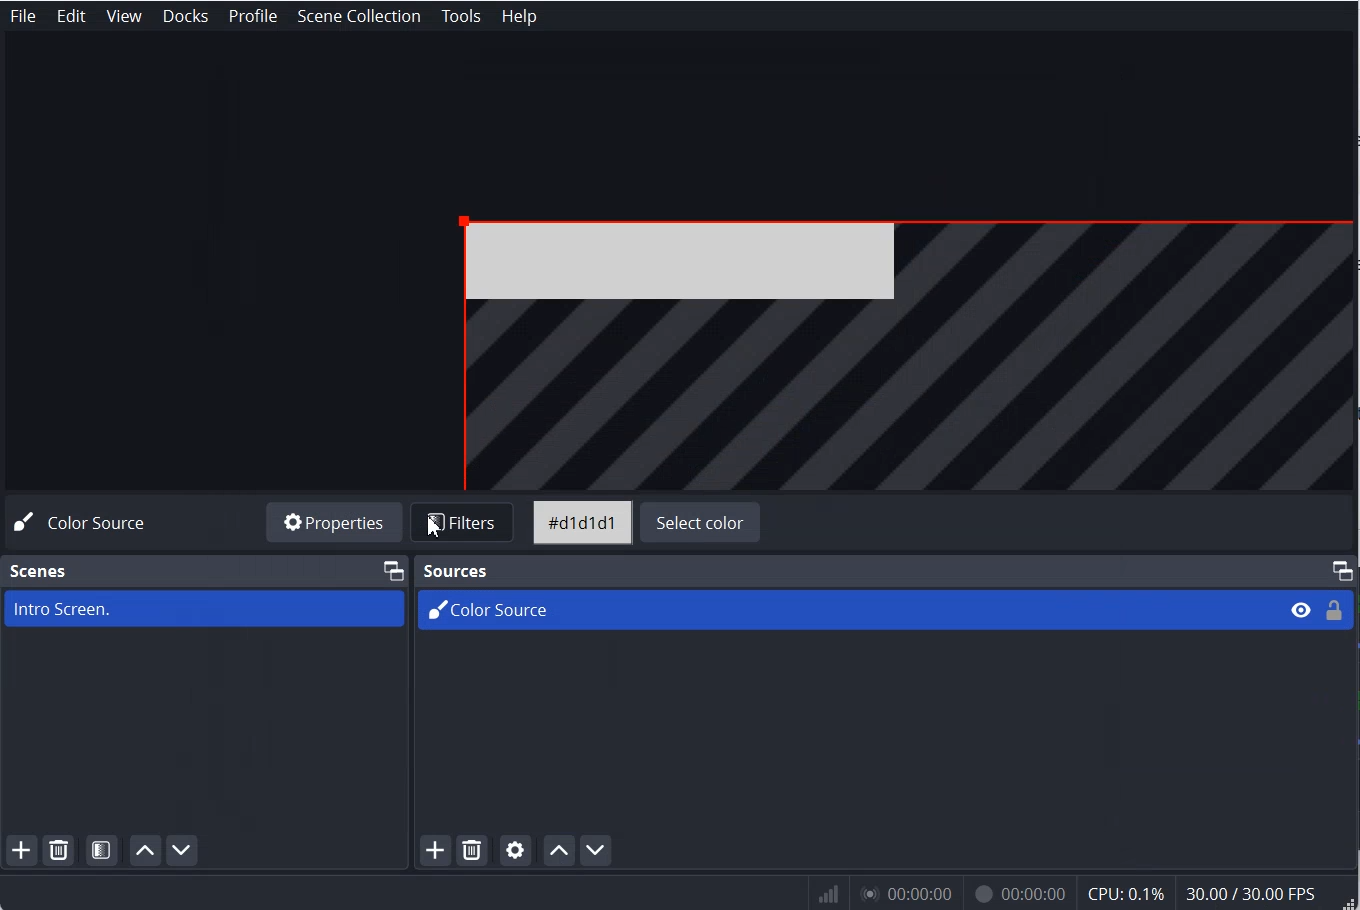 This screenshot has width=1360, height=910. Describe the element at coordinates (466, 524) in the screenshot. I see `Filter` at that location.